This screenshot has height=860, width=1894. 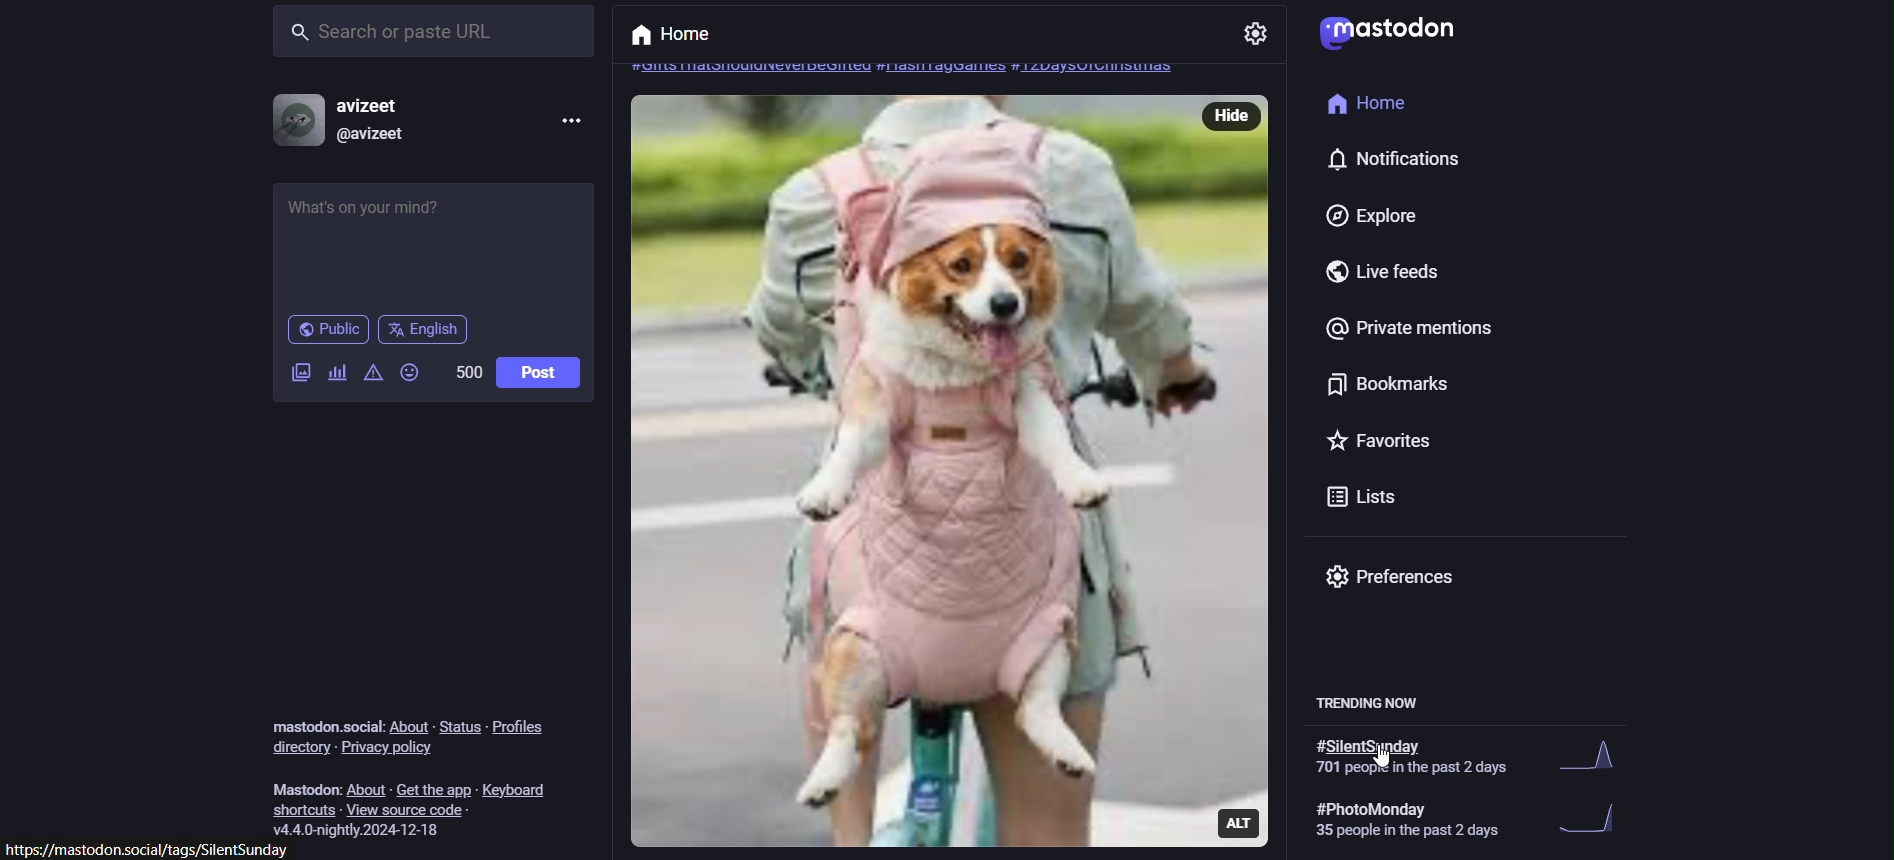 I want to click on Whats on your mind, so click(x=434, y=246).